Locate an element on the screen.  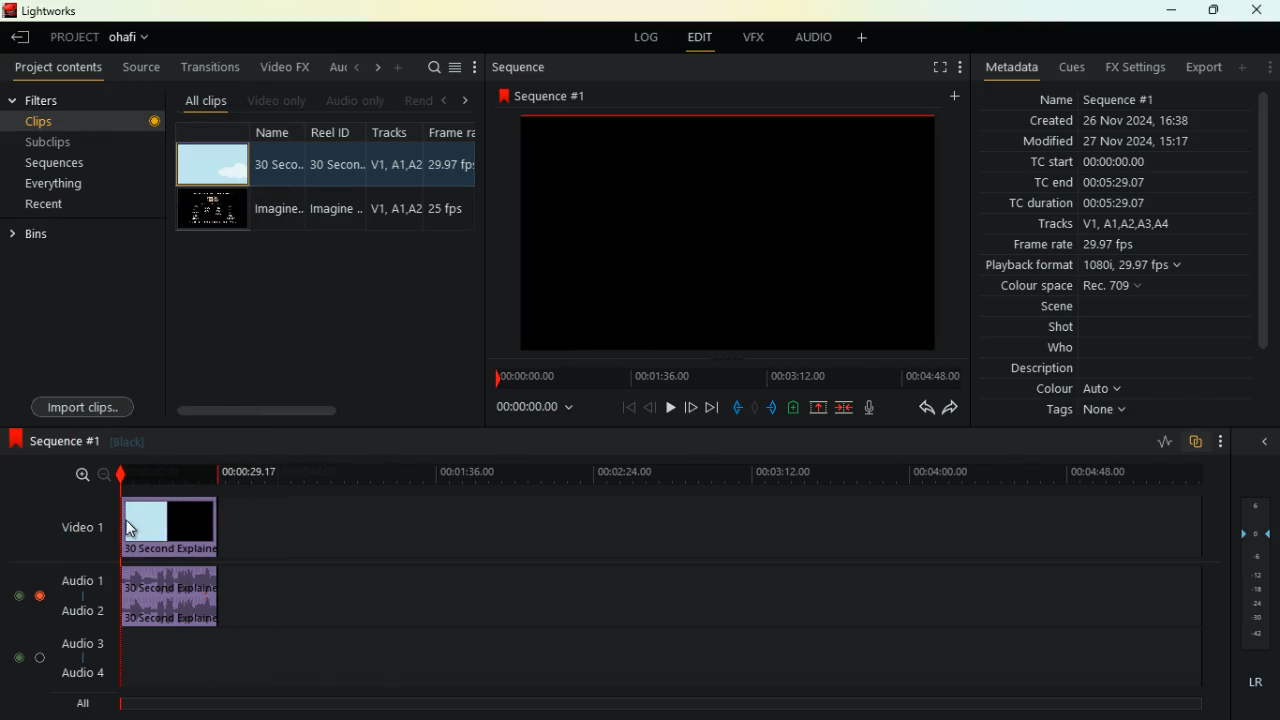
close is located at coordinates (1265, 440).